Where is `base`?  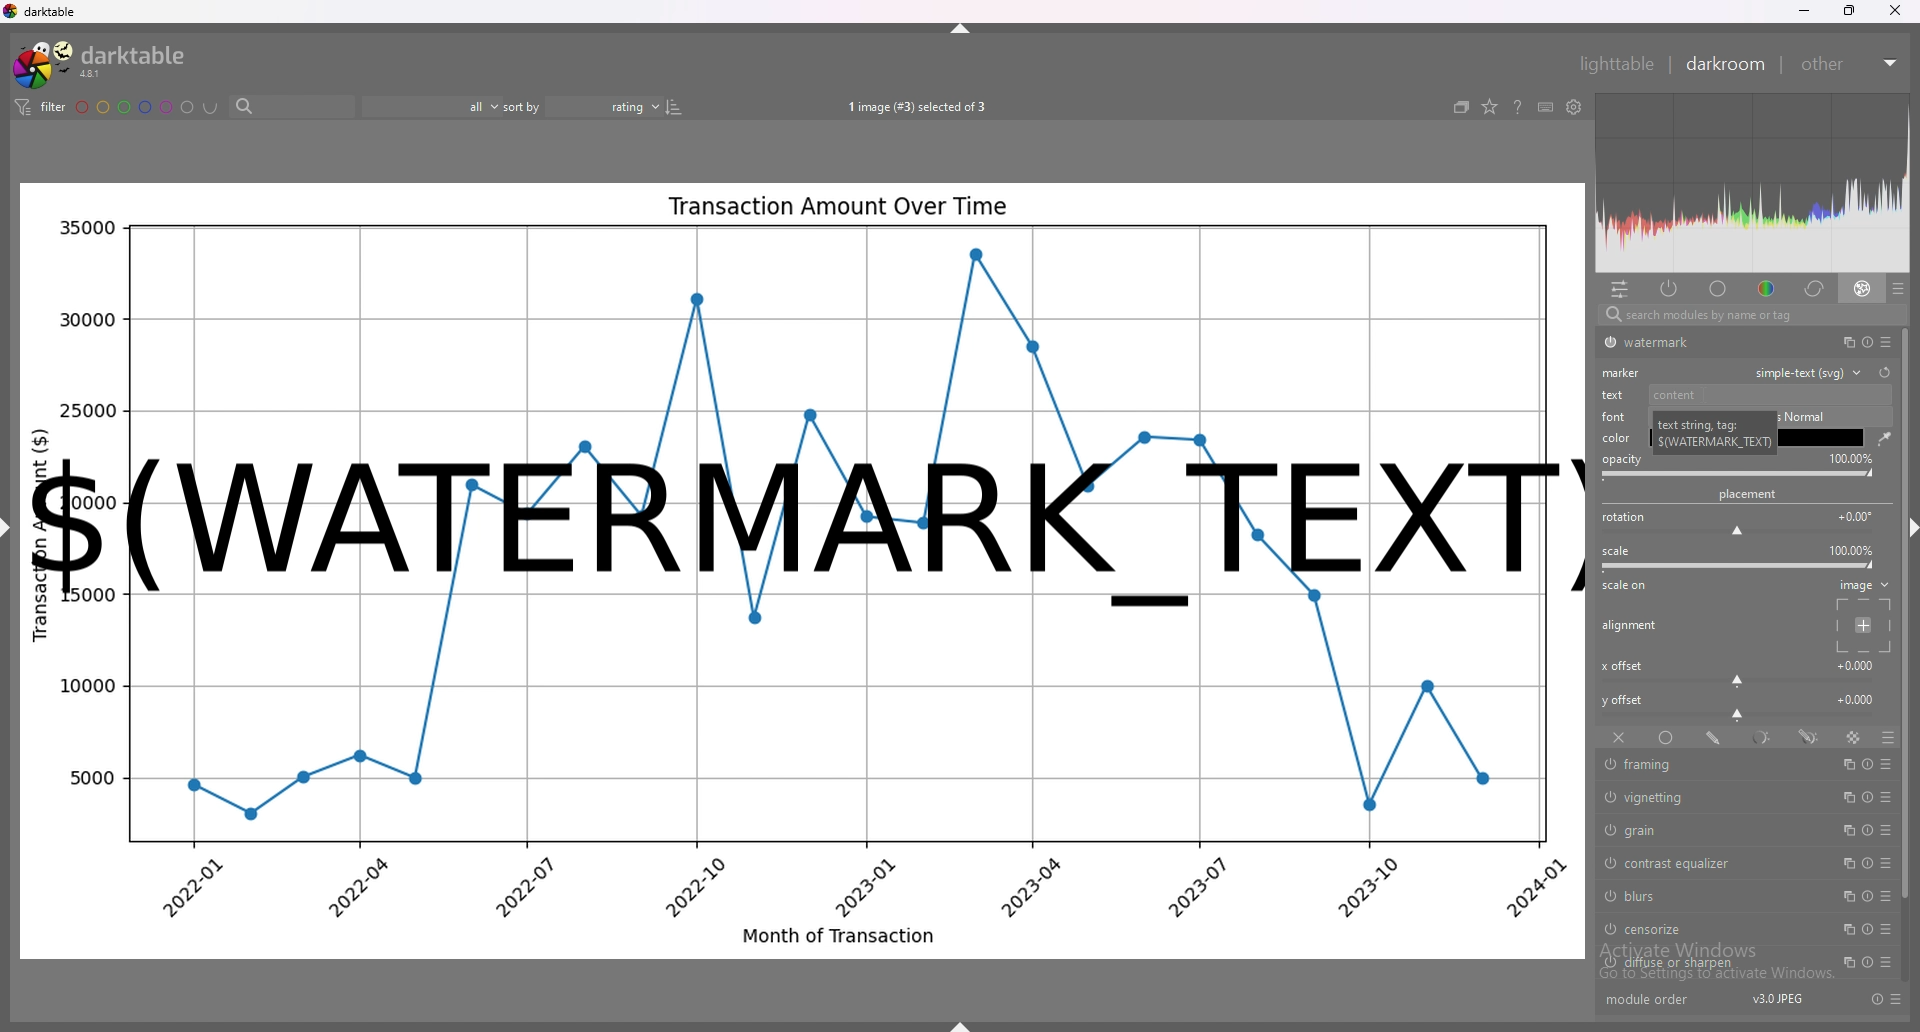
base is located at coordinates (1718, 288).